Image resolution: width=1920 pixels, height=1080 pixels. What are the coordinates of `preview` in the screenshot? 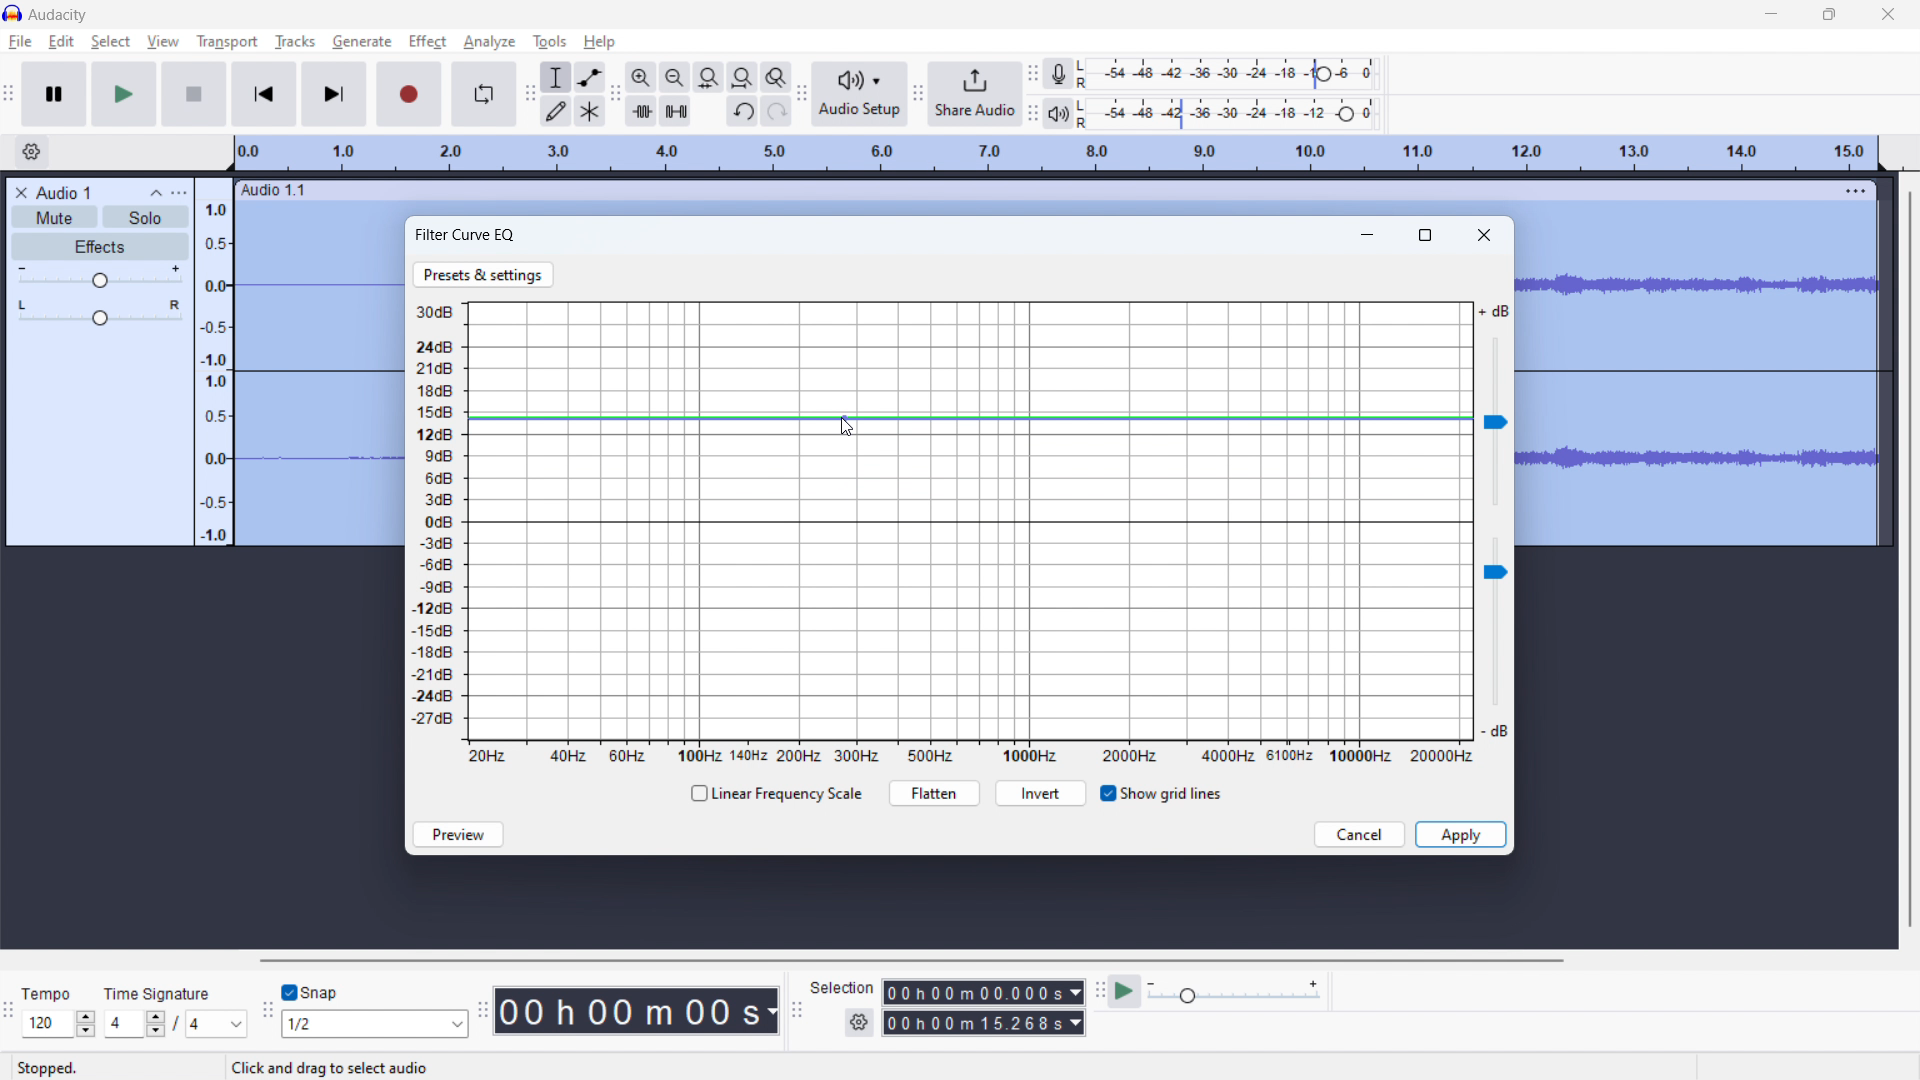 It's located at (458, 834).